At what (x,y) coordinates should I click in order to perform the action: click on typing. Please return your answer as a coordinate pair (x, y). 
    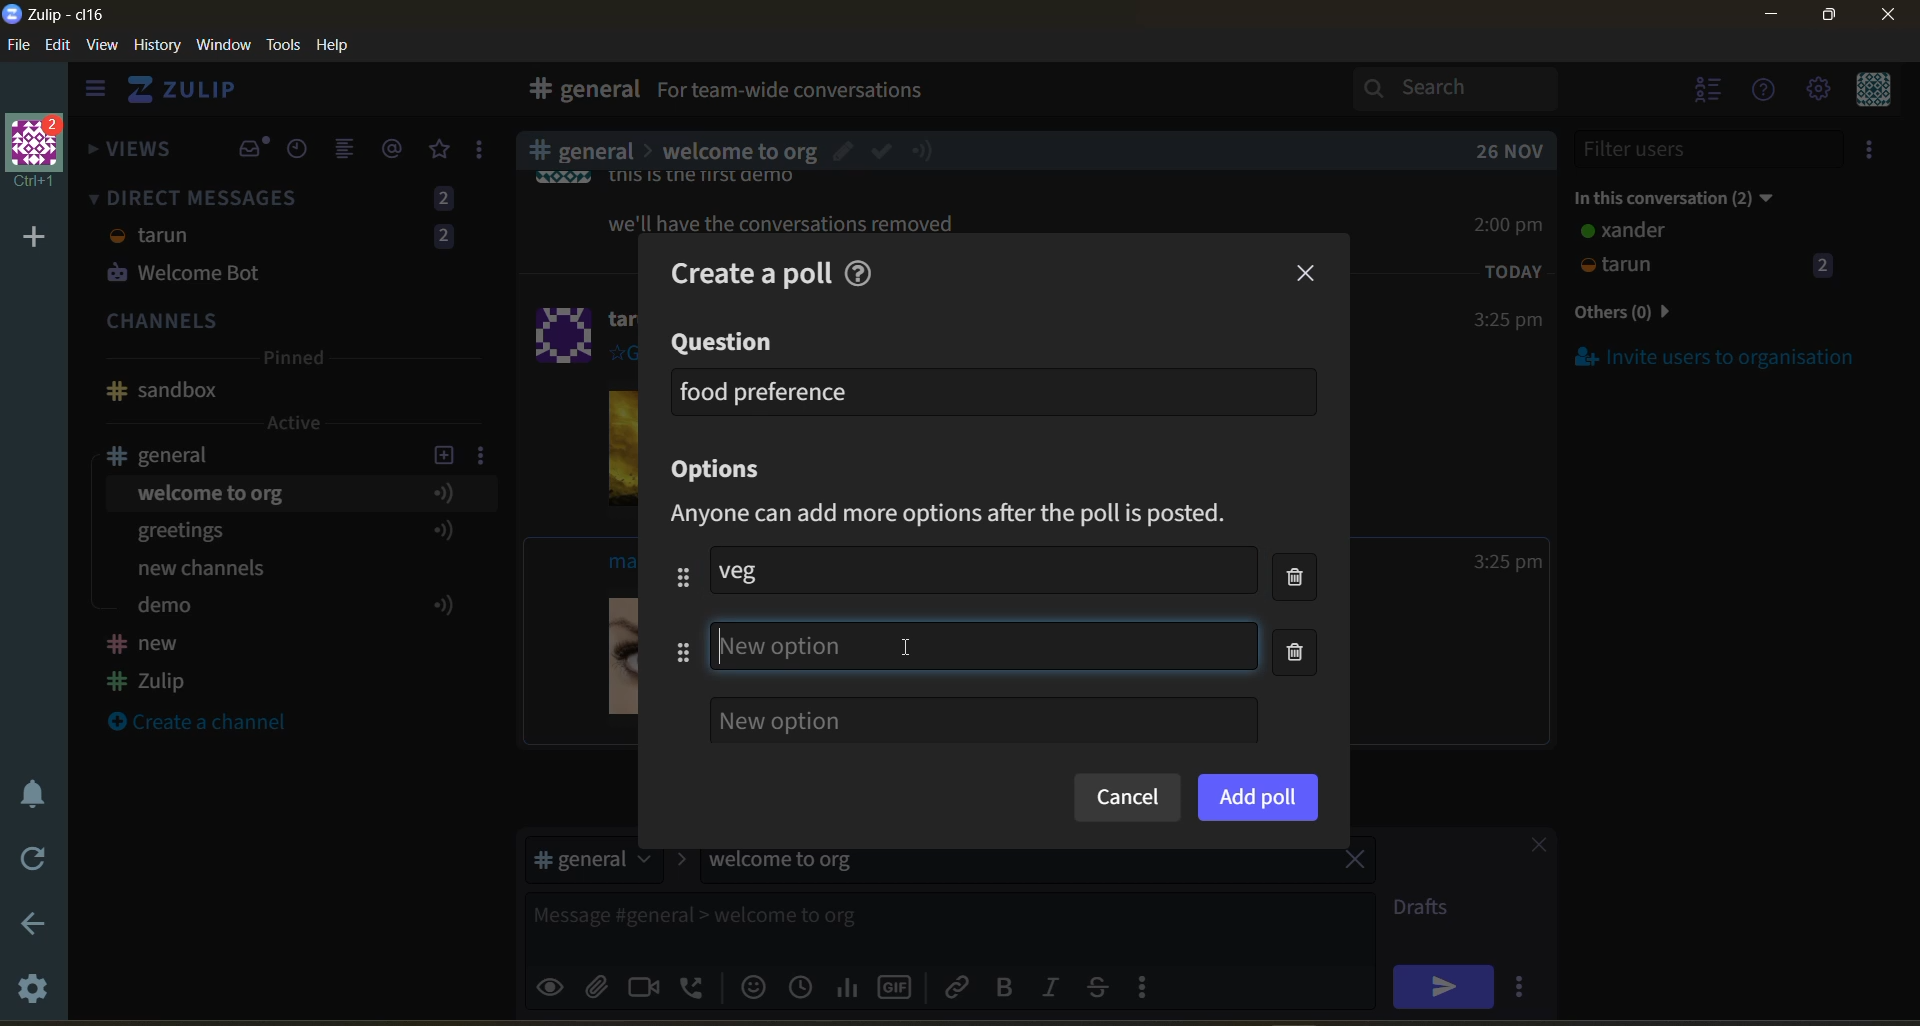
    Looking at the image, I should click on (985, 645).